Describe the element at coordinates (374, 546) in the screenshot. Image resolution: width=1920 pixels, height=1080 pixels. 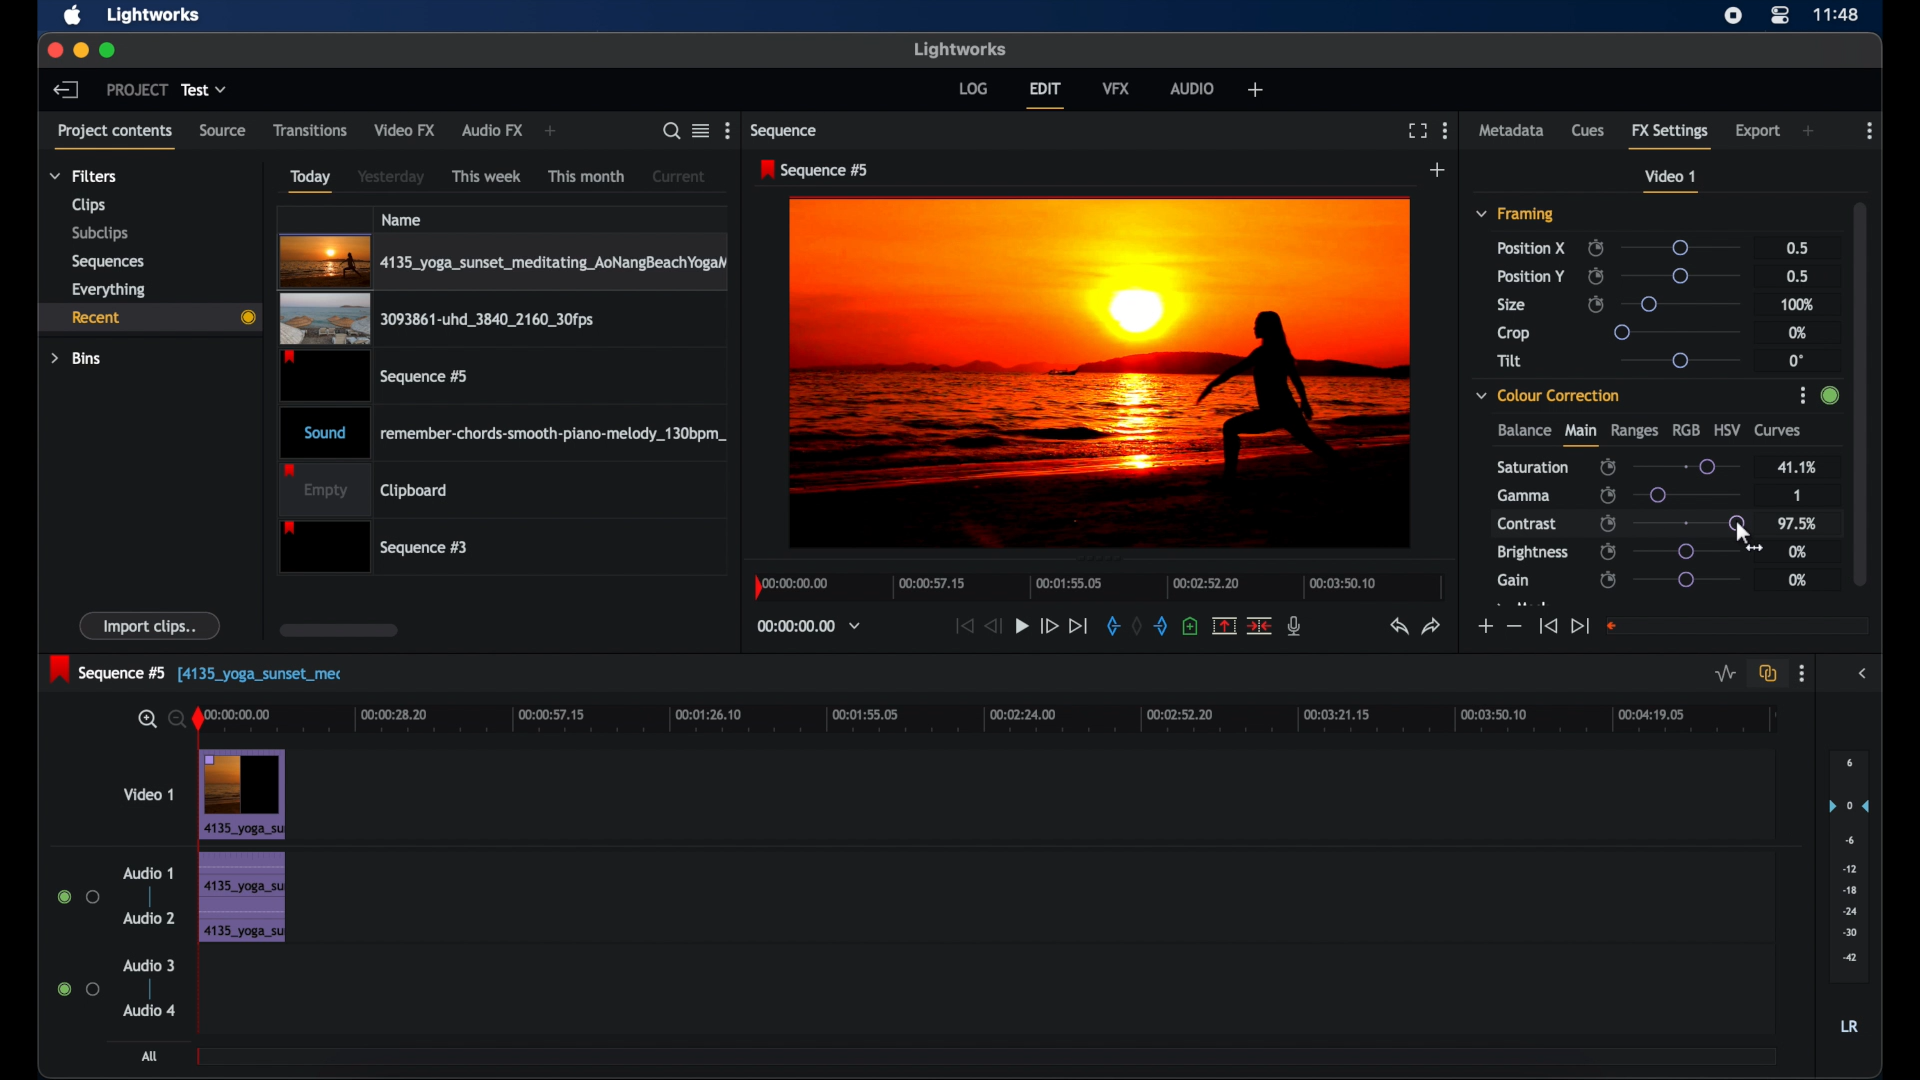
I see `sequence 3` at that location.